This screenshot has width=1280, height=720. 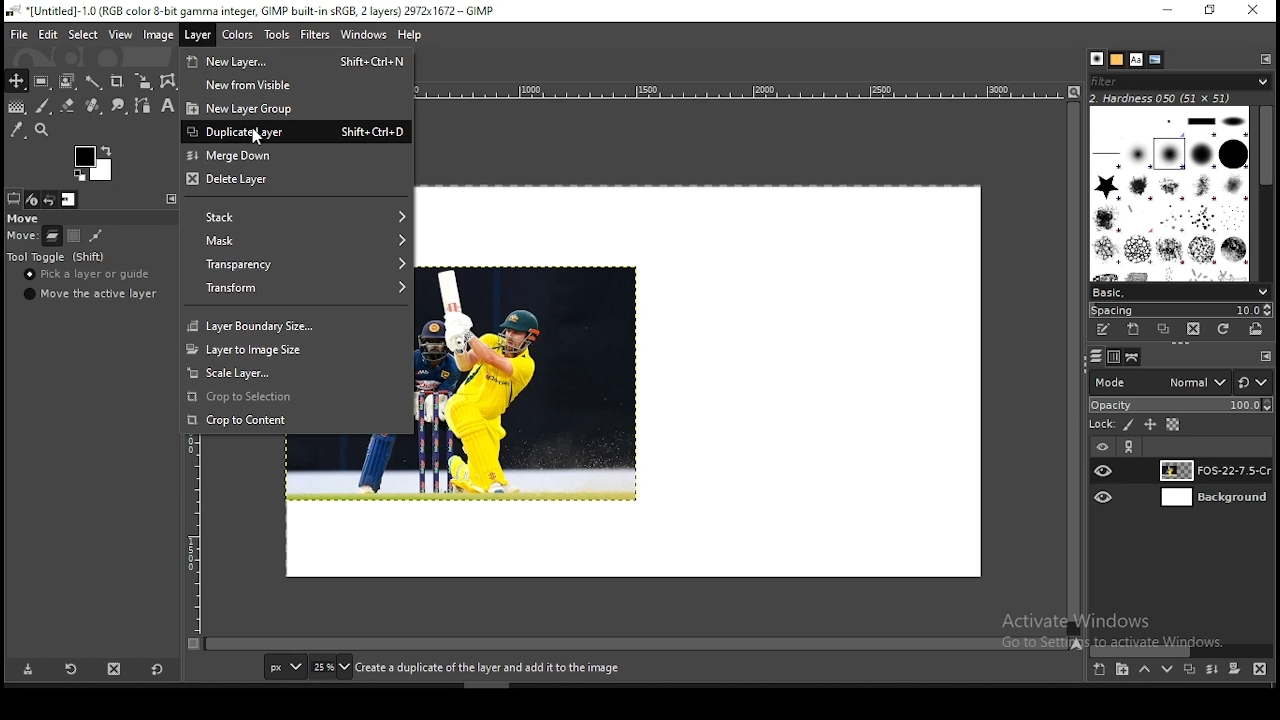 What do you see at coordinates (168, 81) in the screenshot?
I see `wrap transform` at bounding box center [168, 81].